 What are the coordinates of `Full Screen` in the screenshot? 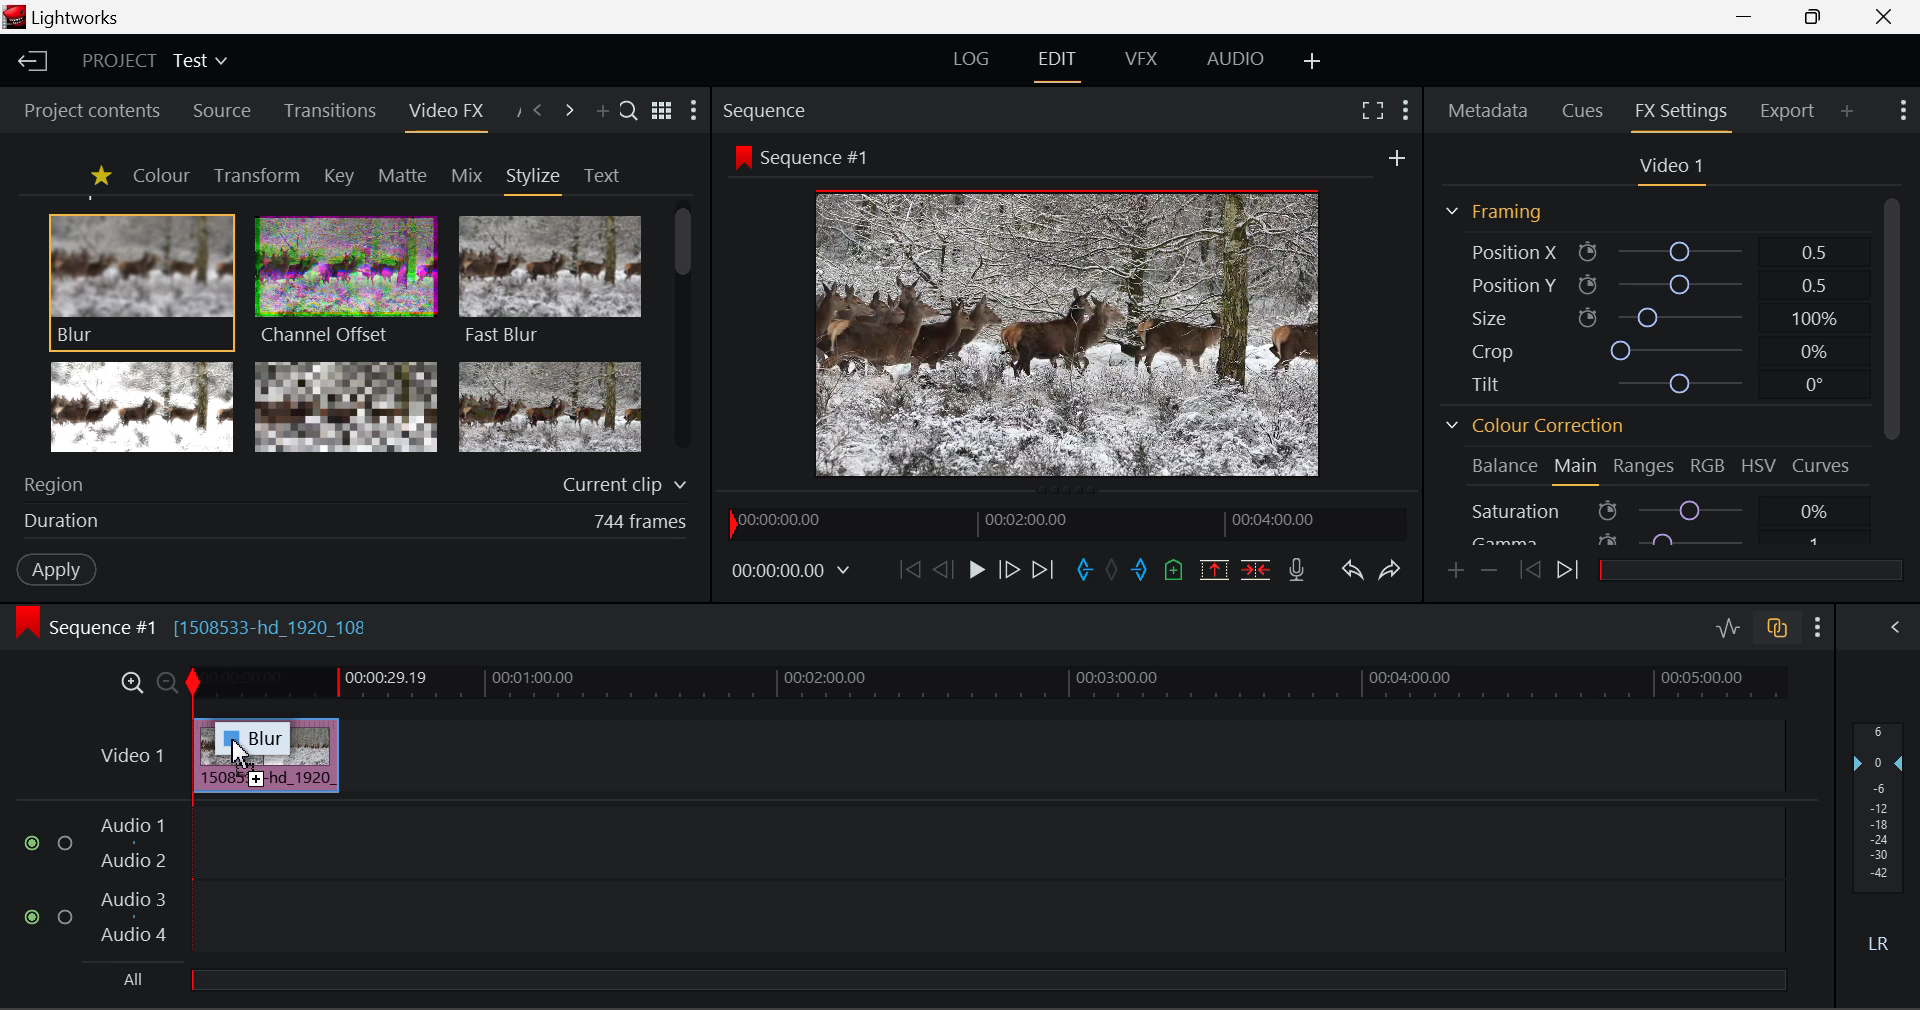 It's located at (1372, 110).